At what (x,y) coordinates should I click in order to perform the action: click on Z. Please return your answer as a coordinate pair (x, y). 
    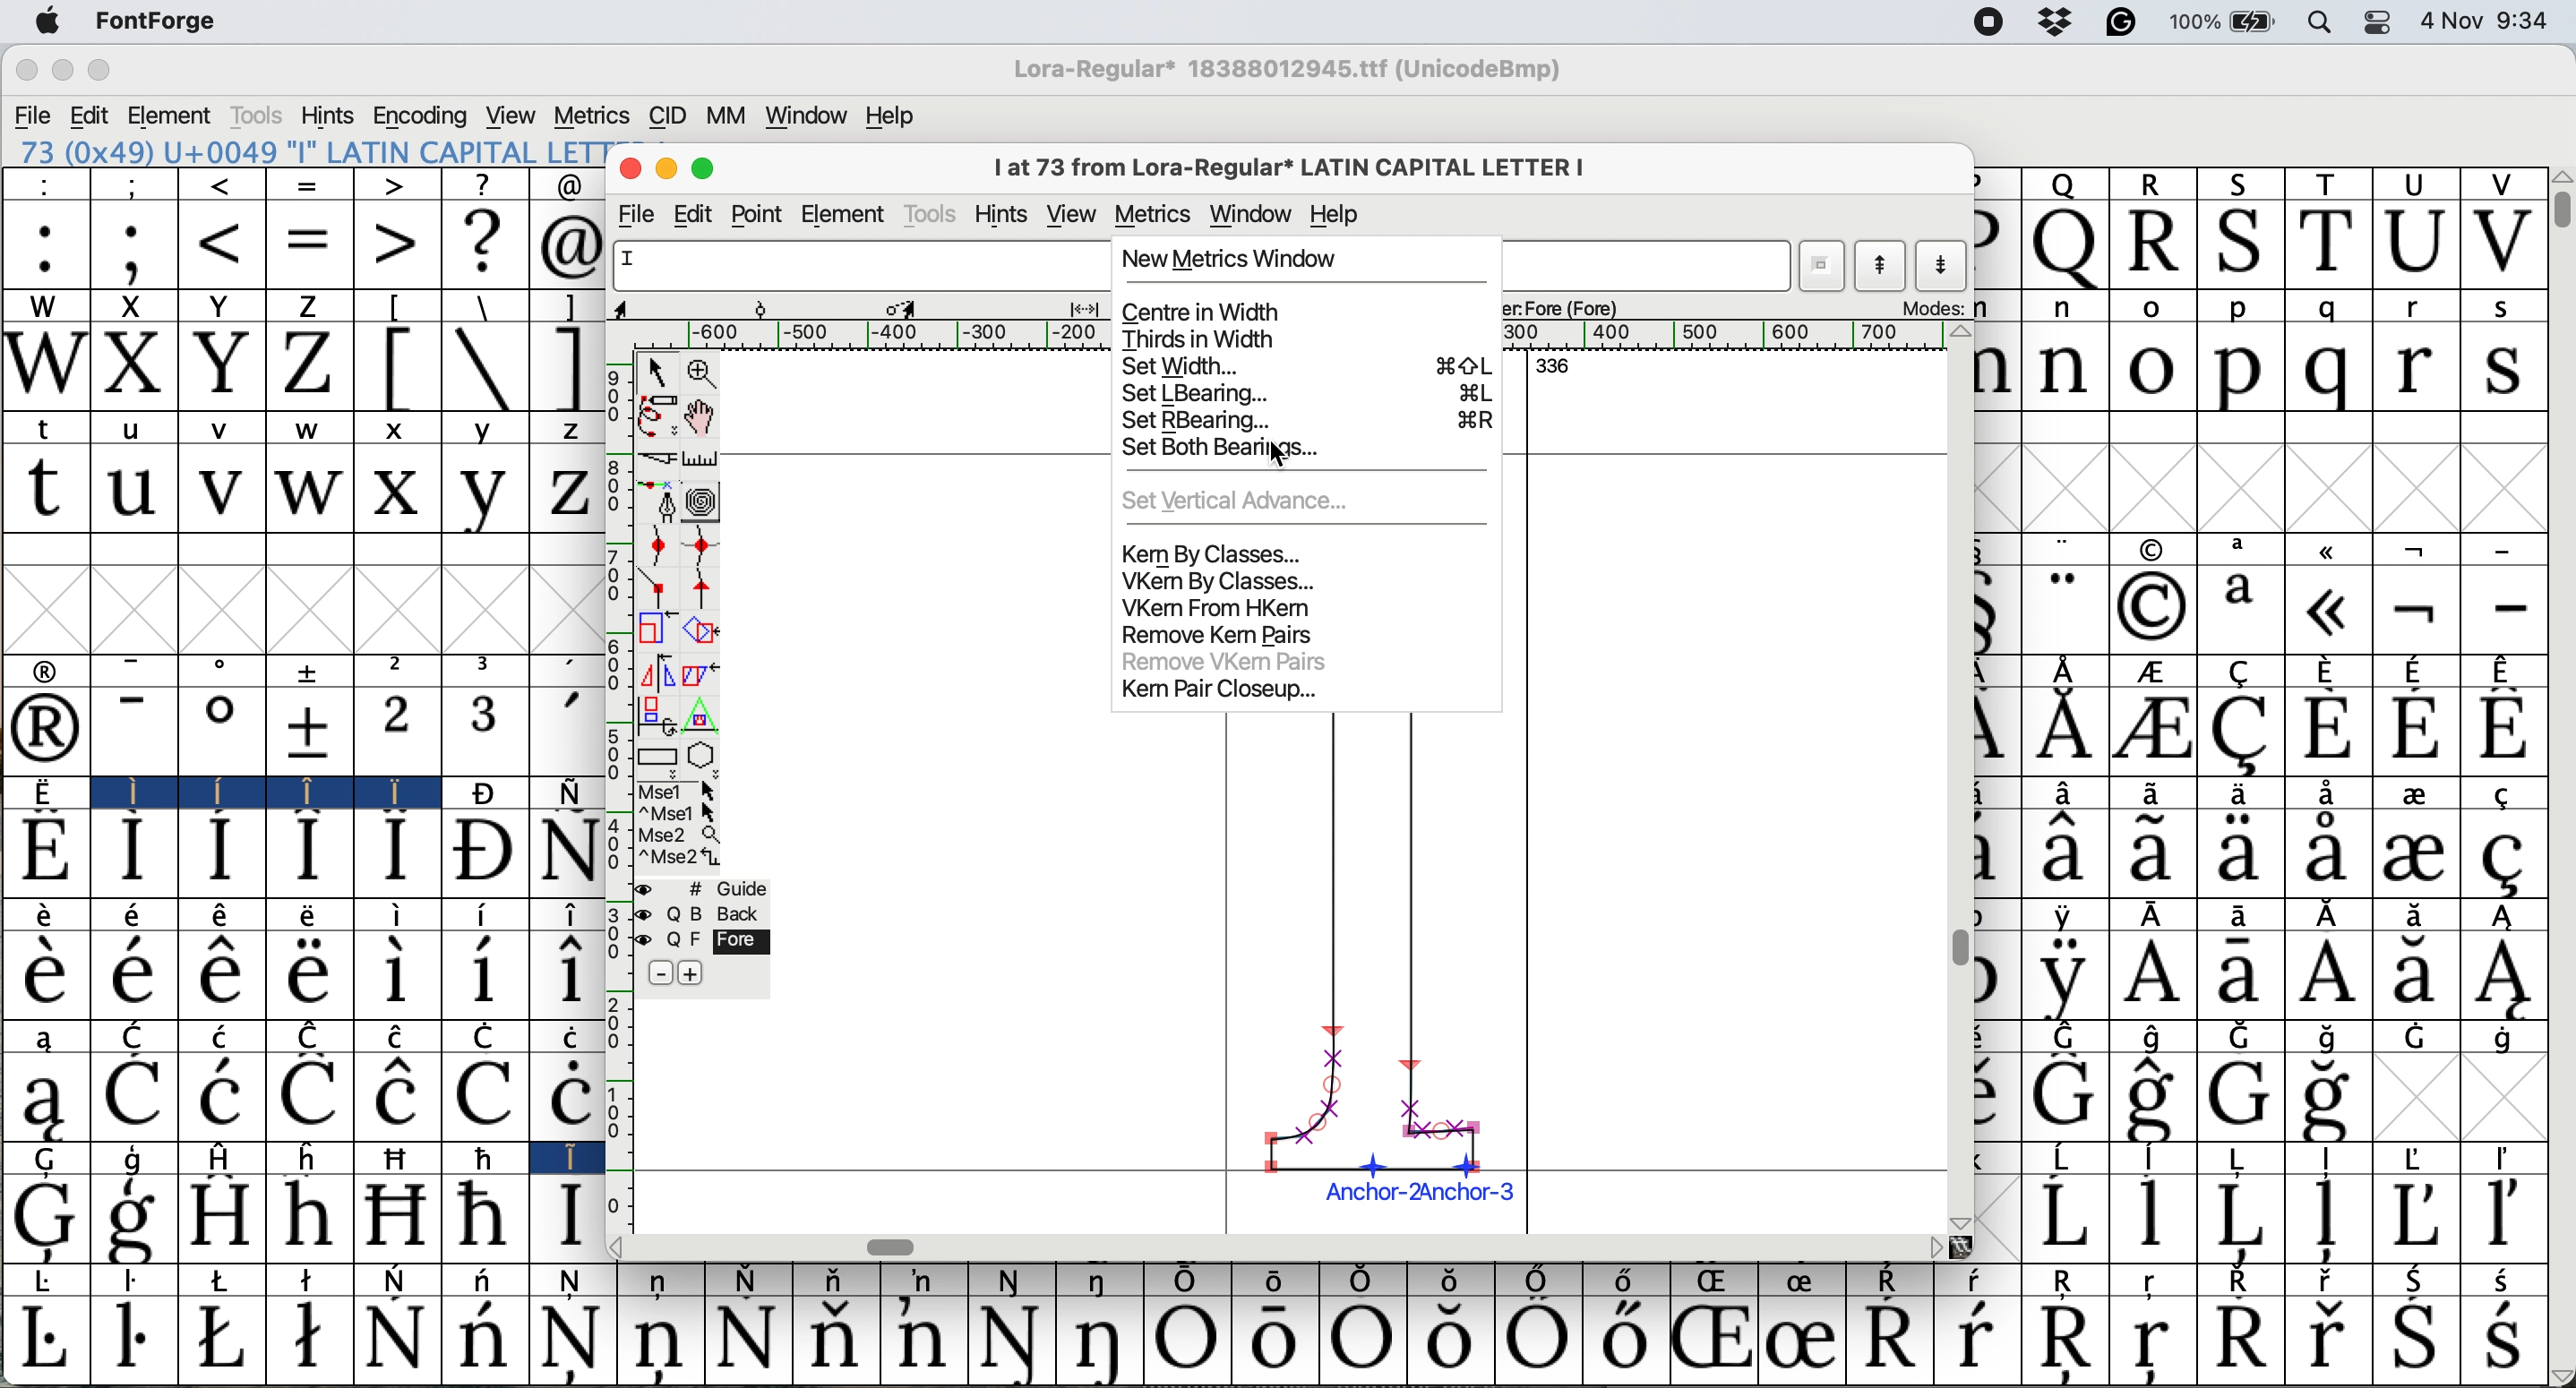
    Looking at the image, I should click on (305, 306).